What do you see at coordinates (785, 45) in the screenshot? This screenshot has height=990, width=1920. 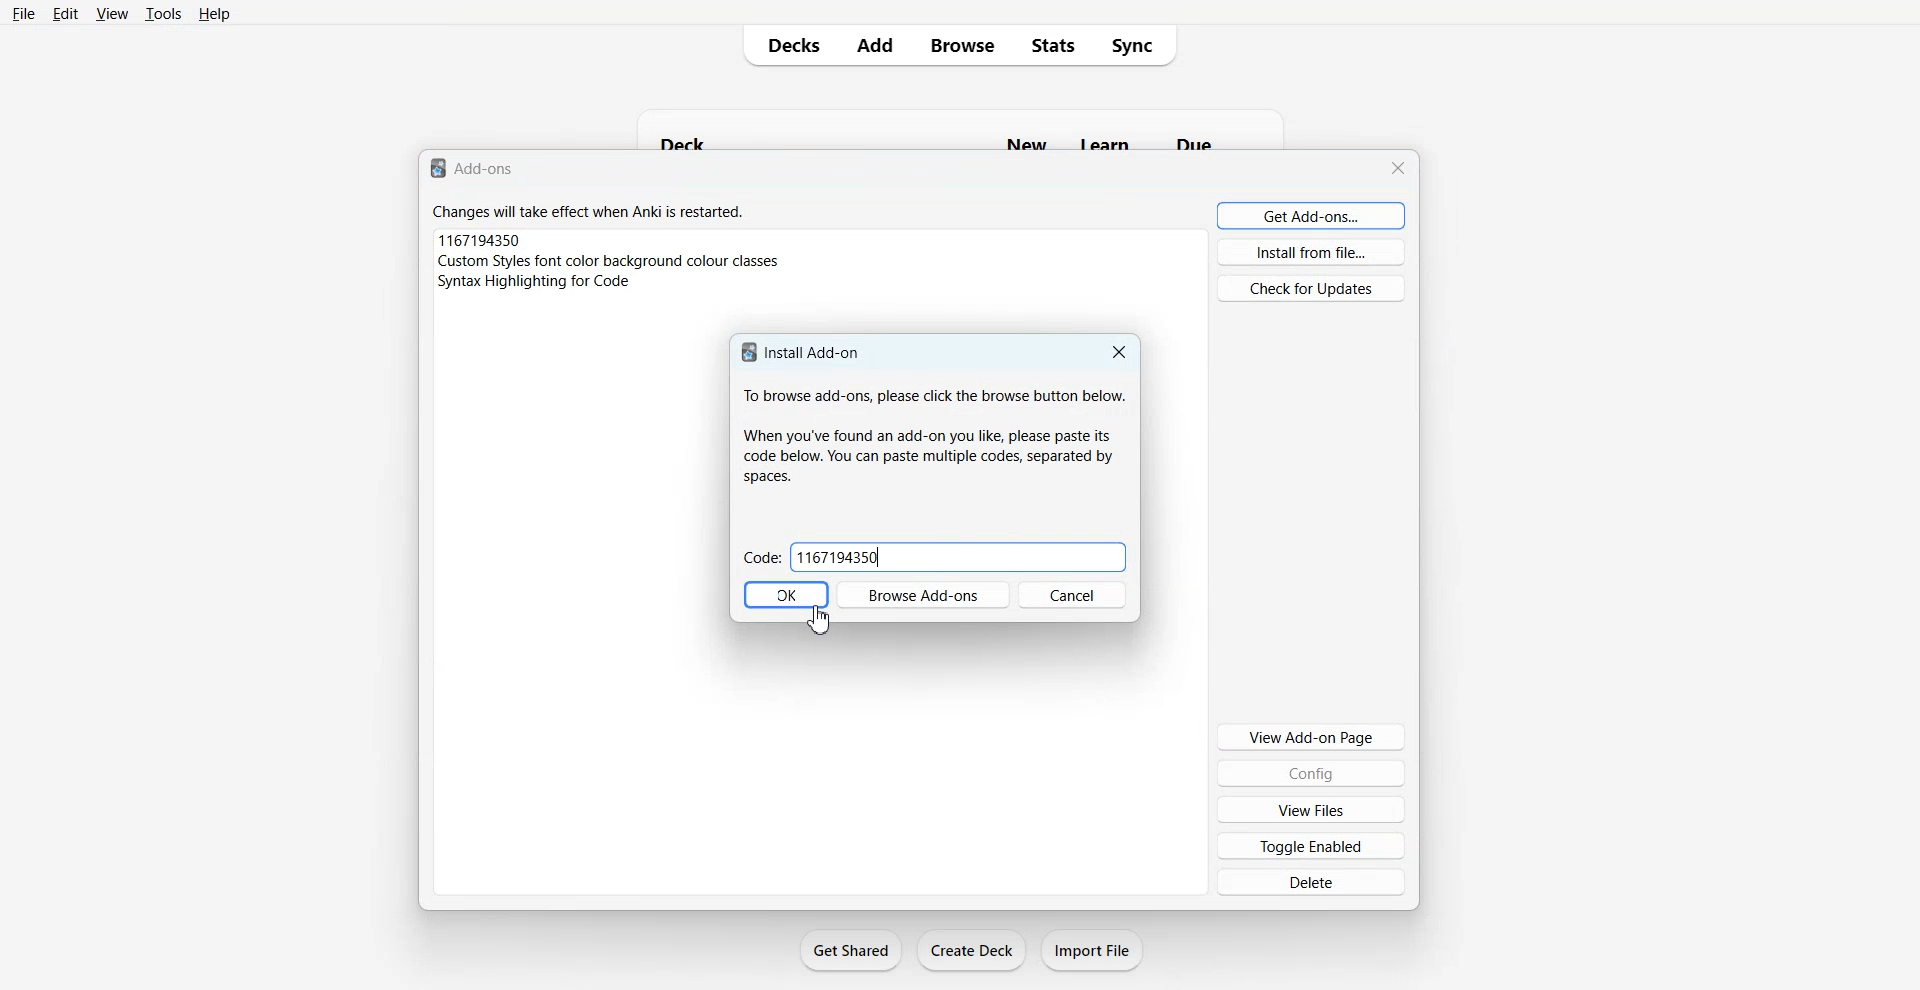 I see `Decks` at bounding box center [785, 45].